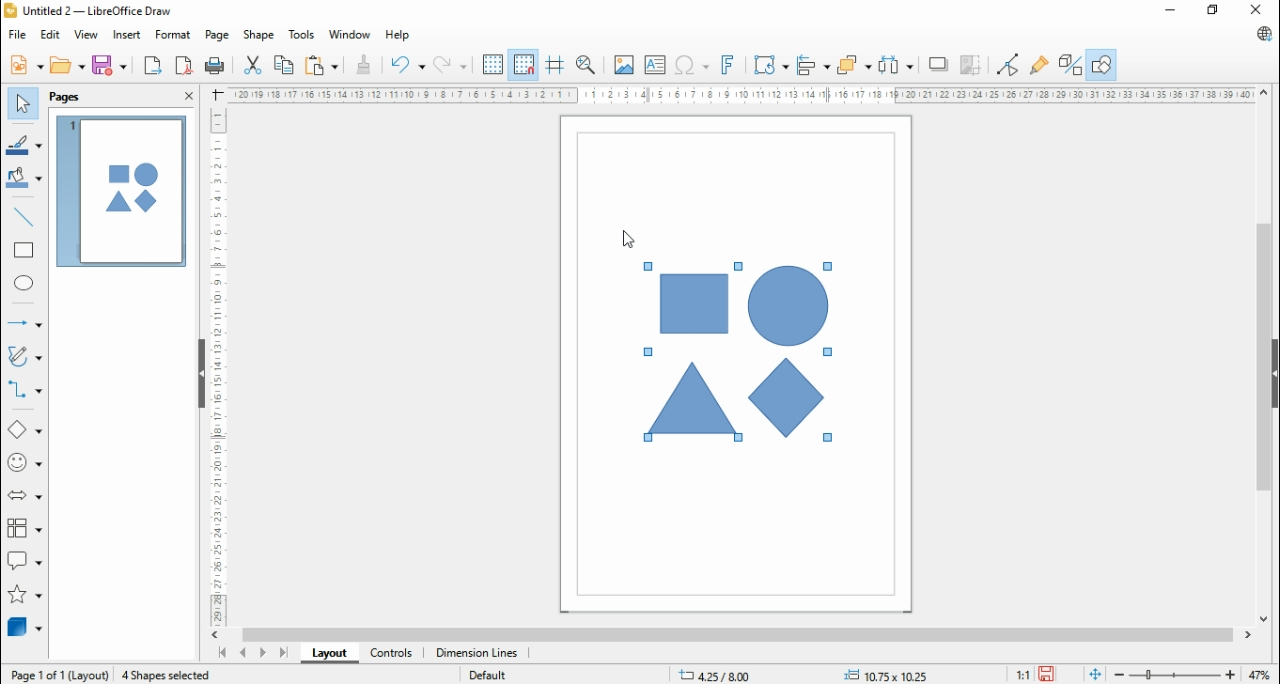 This screenshot has height=684, width=1280. I want to click on rectangle, so click(23, 250).